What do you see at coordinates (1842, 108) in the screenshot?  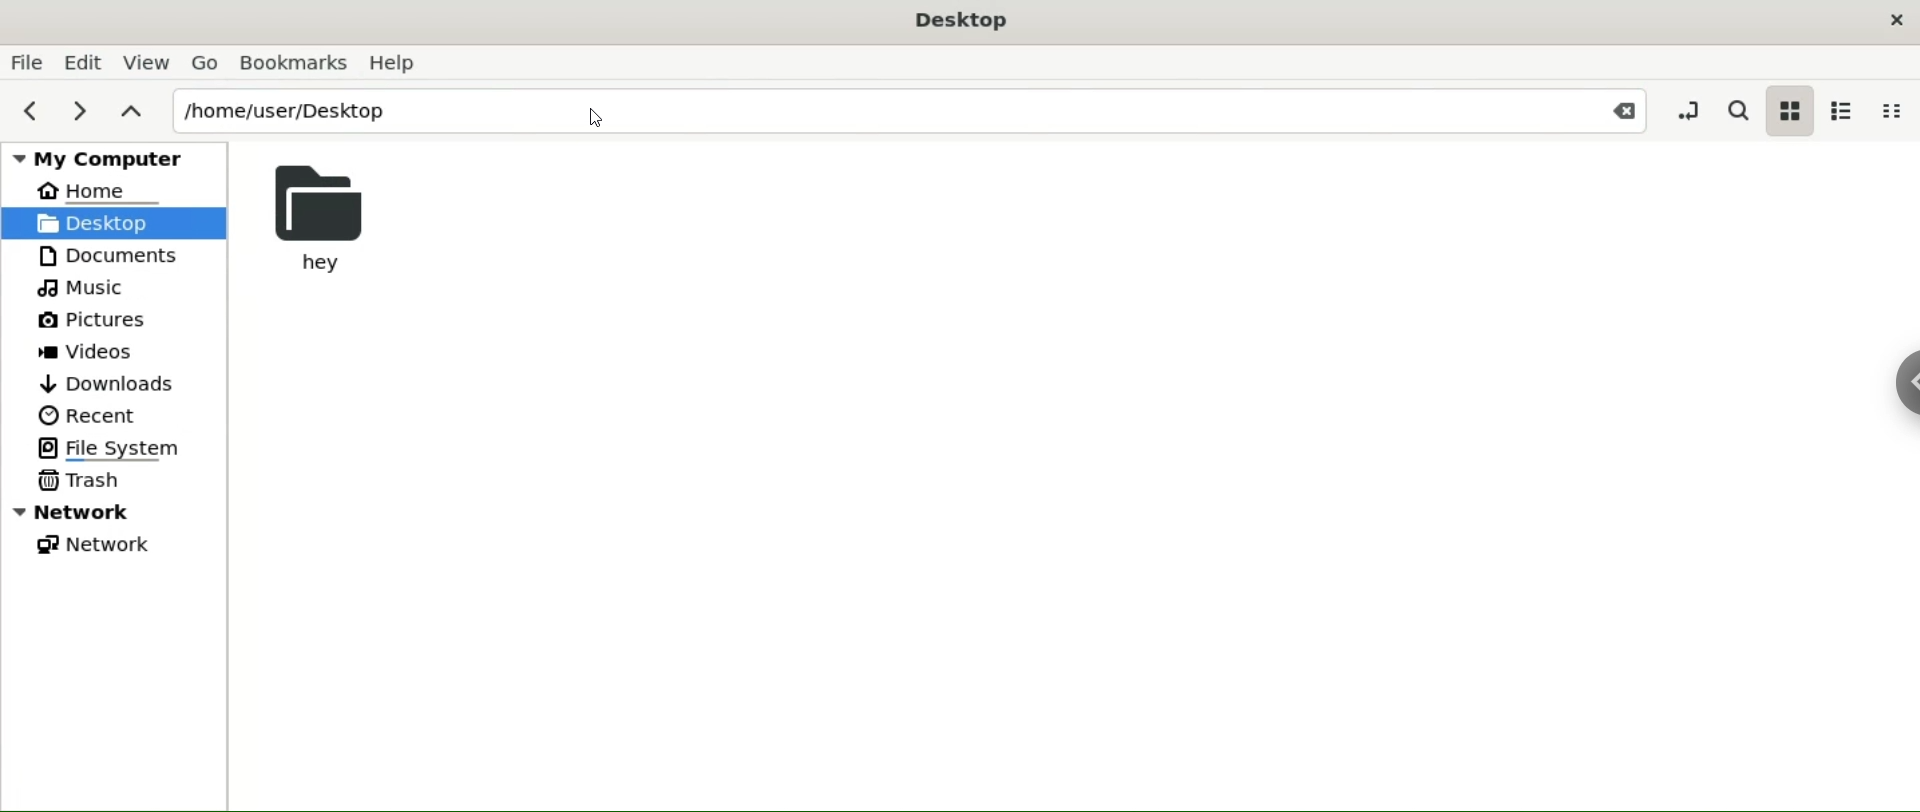 I see `list view` at bounding box center [1842, 108].